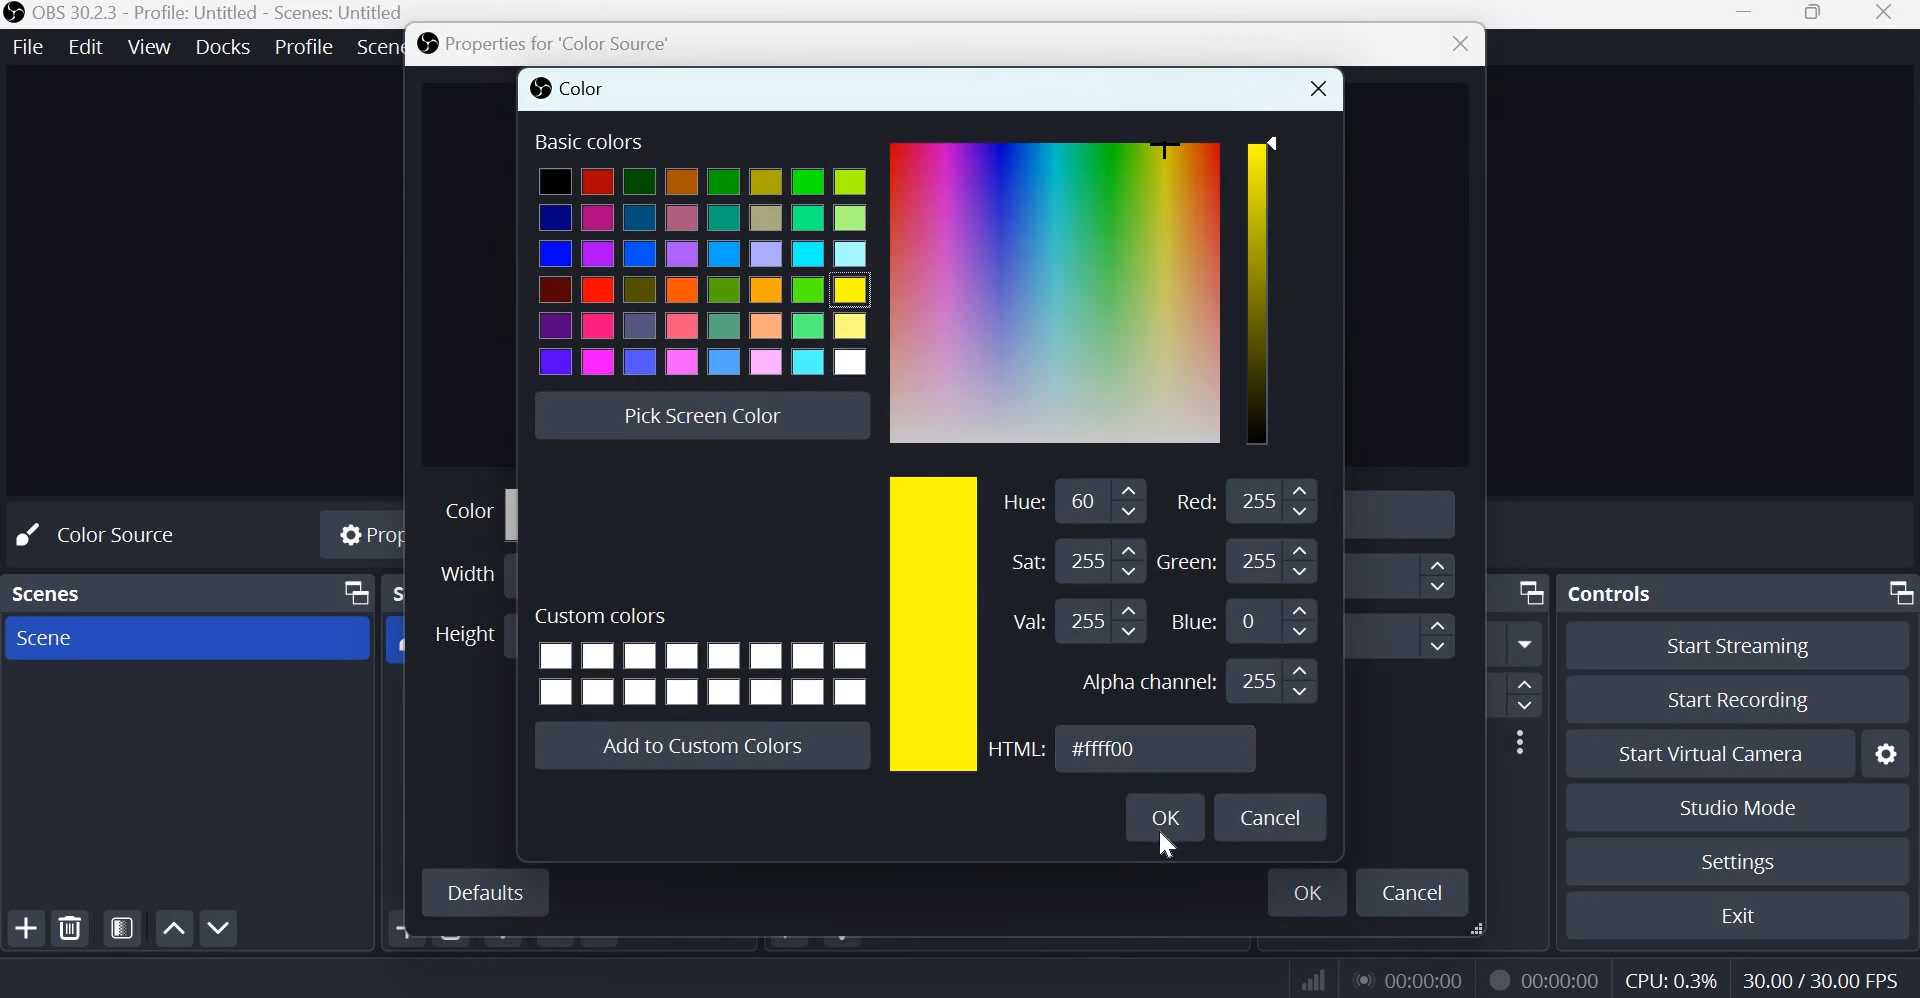 This screenshot has width=1920, height=998. Describe the element at coordinates (350, 594) in the screenshot. I see `Dock Options icon` at that location.